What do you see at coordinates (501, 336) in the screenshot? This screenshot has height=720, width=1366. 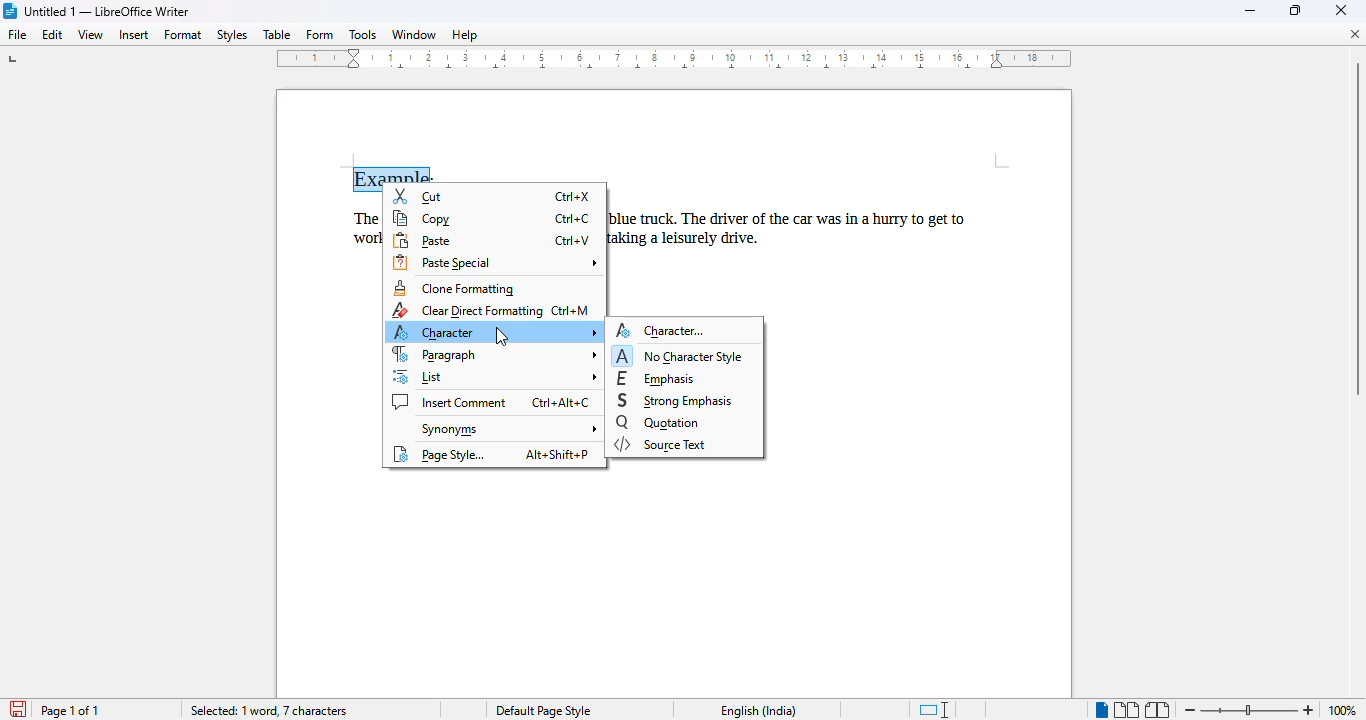 I see `cursor` at bounding box center [501, 336].